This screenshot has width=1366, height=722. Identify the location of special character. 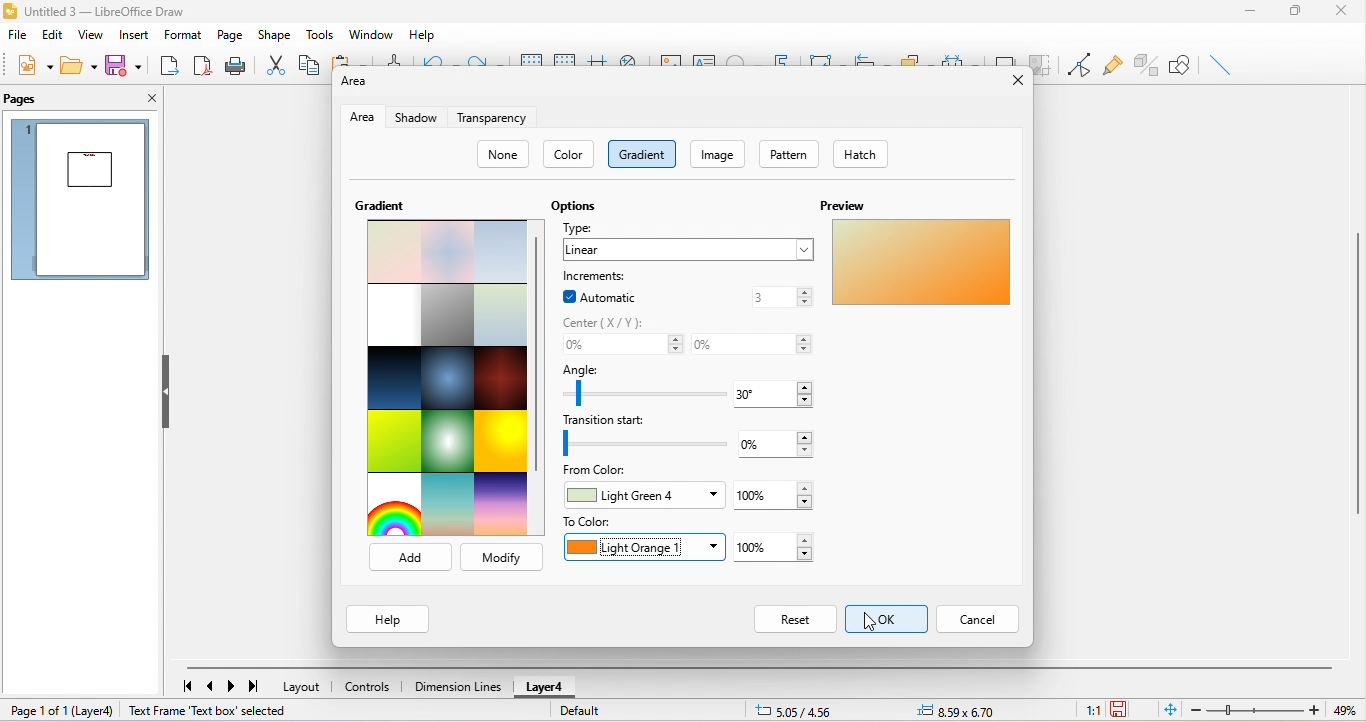
(742, 57).